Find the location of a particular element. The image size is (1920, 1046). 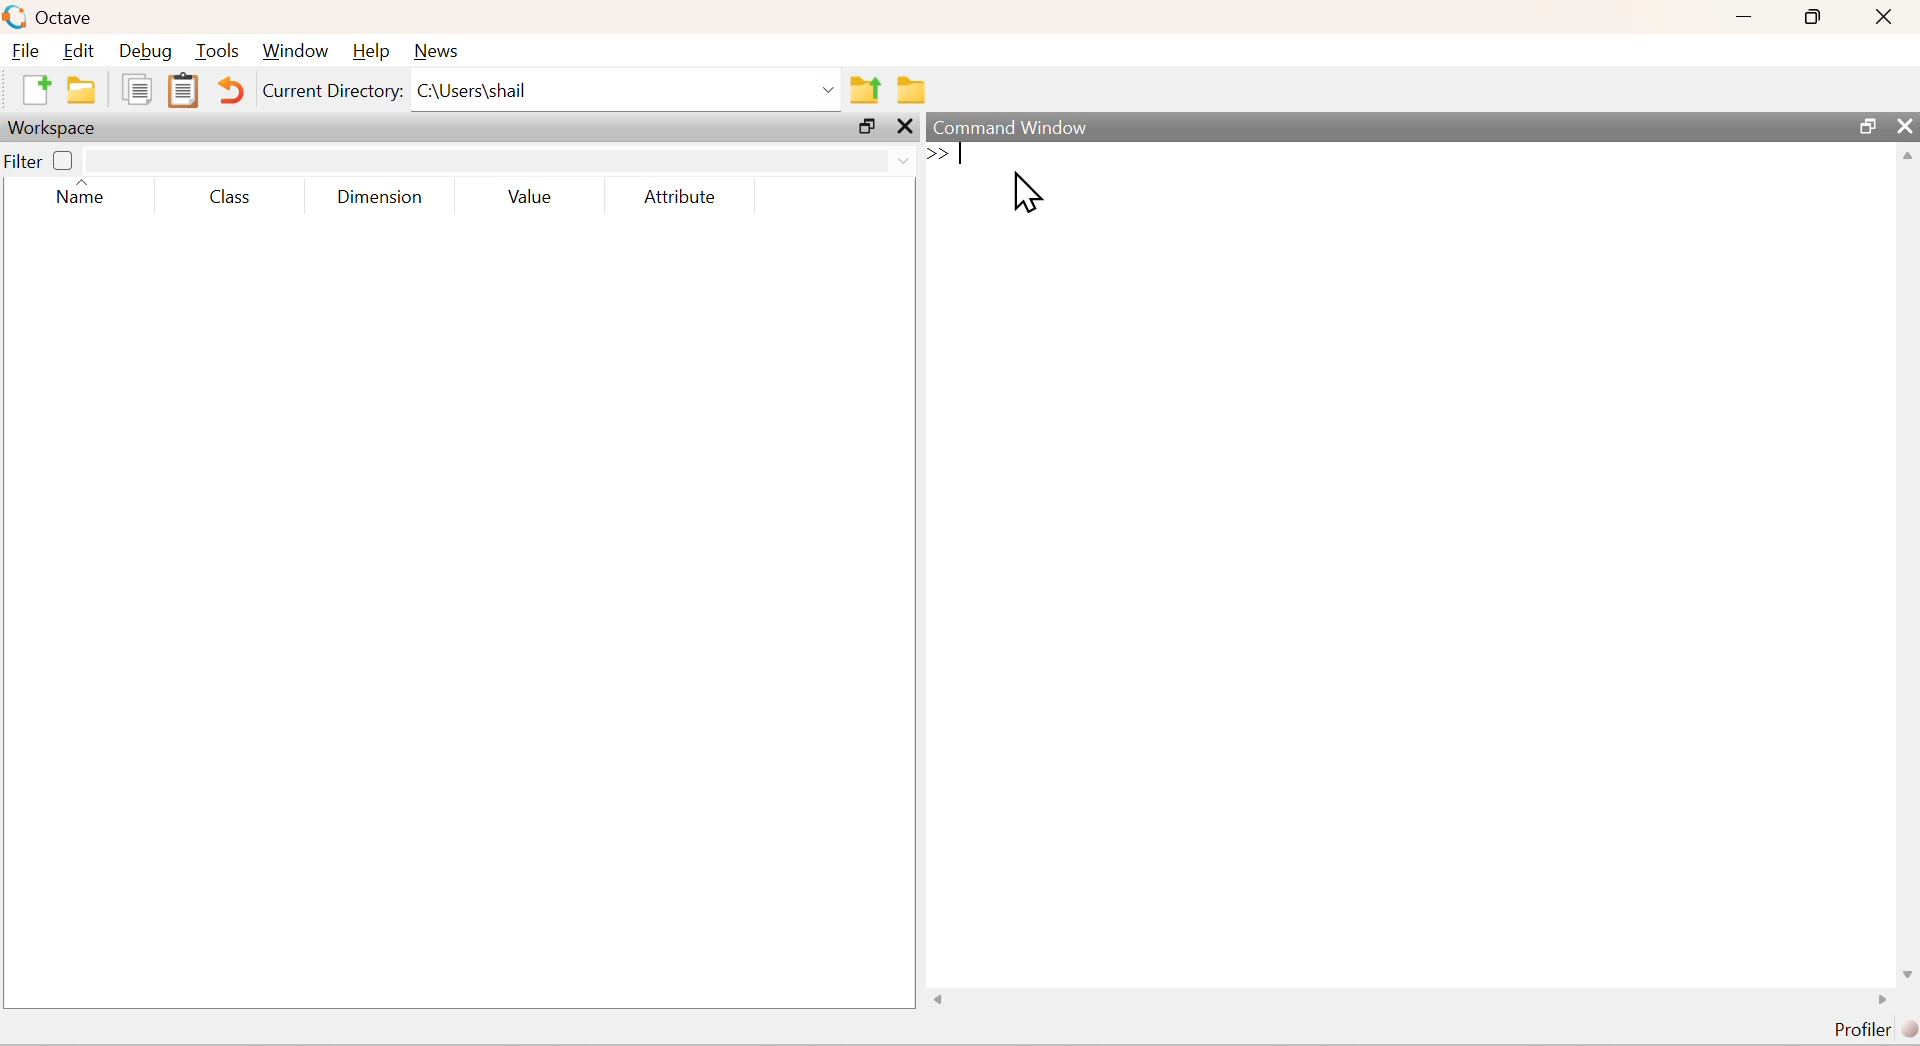

one directory up is located at coordinates (867, 91).